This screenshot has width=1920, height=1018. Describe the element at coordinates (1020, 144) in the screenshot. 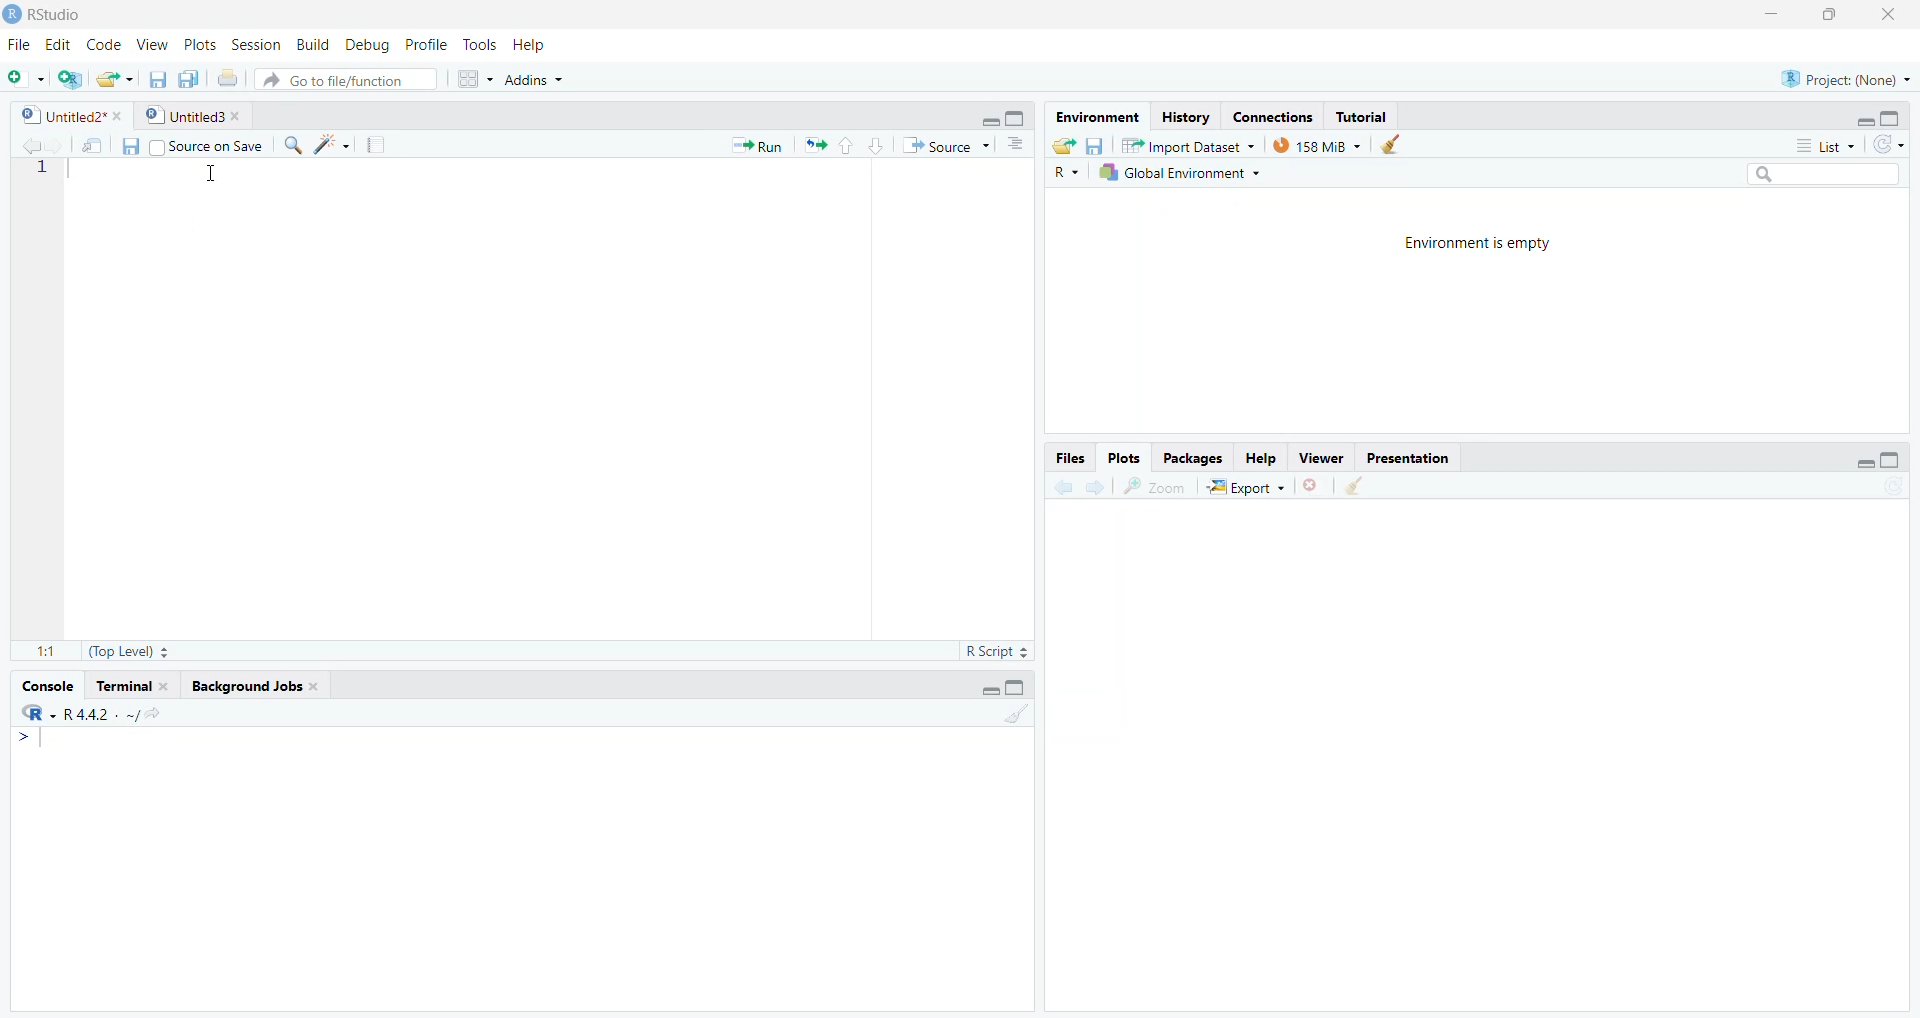

I see `Show document outline` at that location.